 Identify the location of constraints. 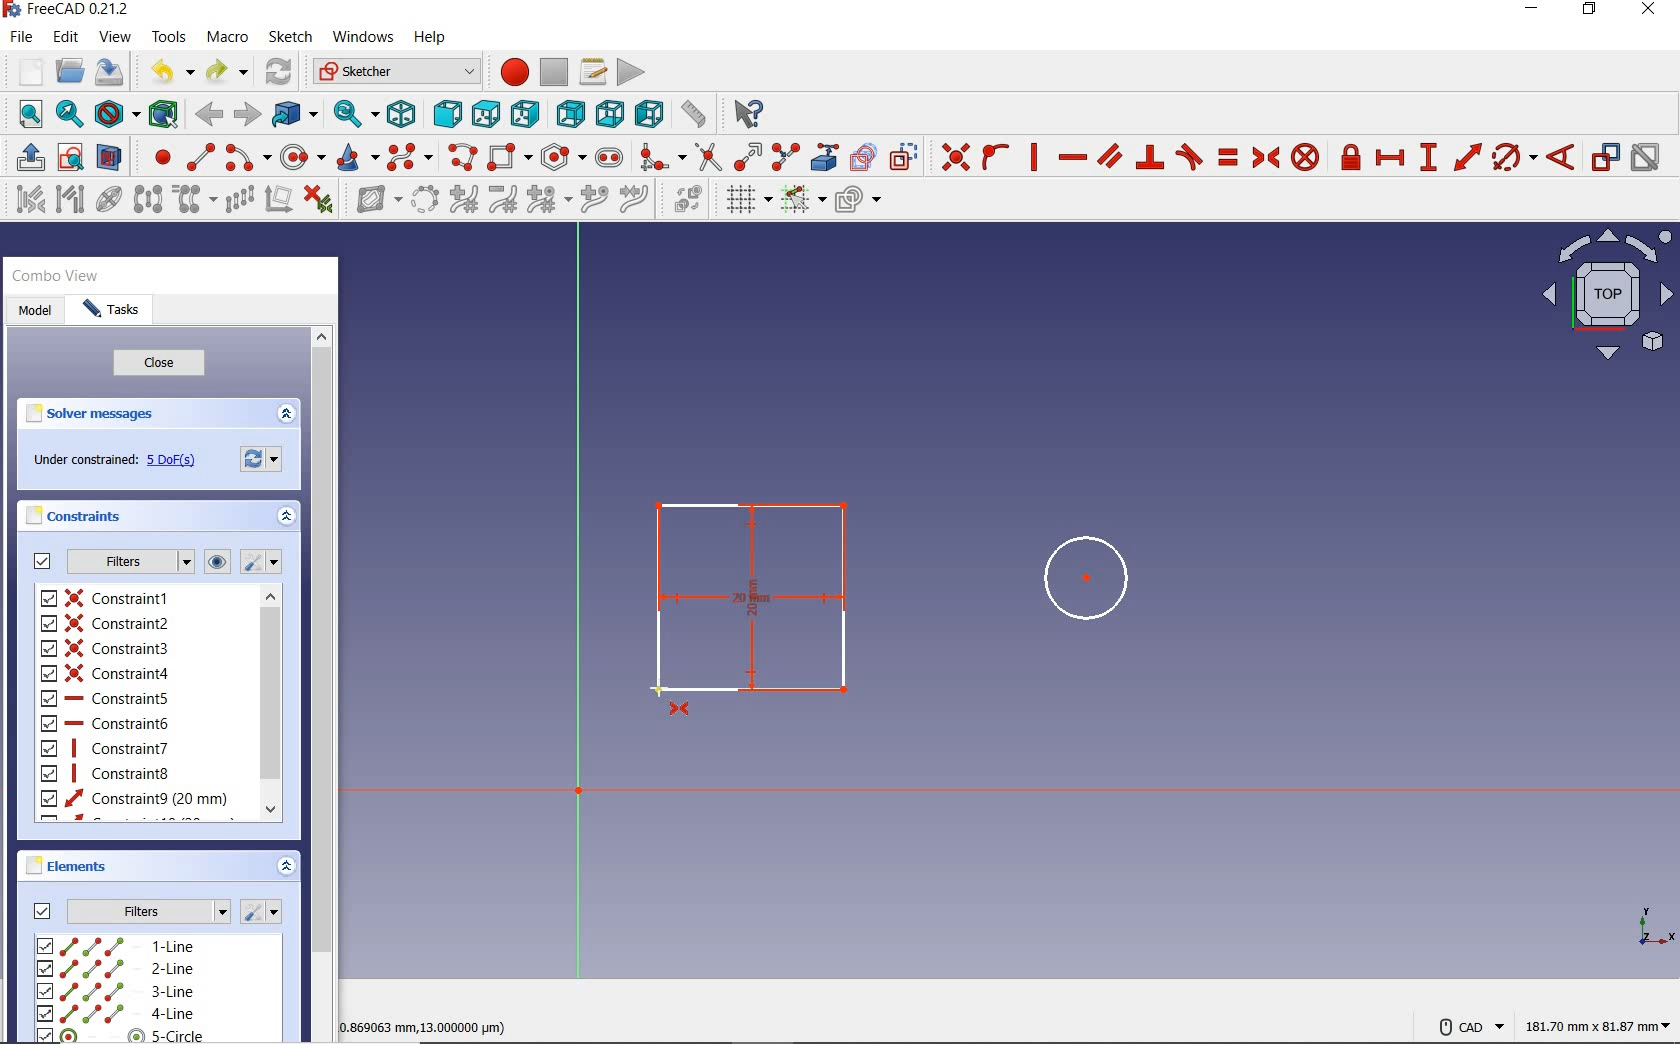
(75, 517).